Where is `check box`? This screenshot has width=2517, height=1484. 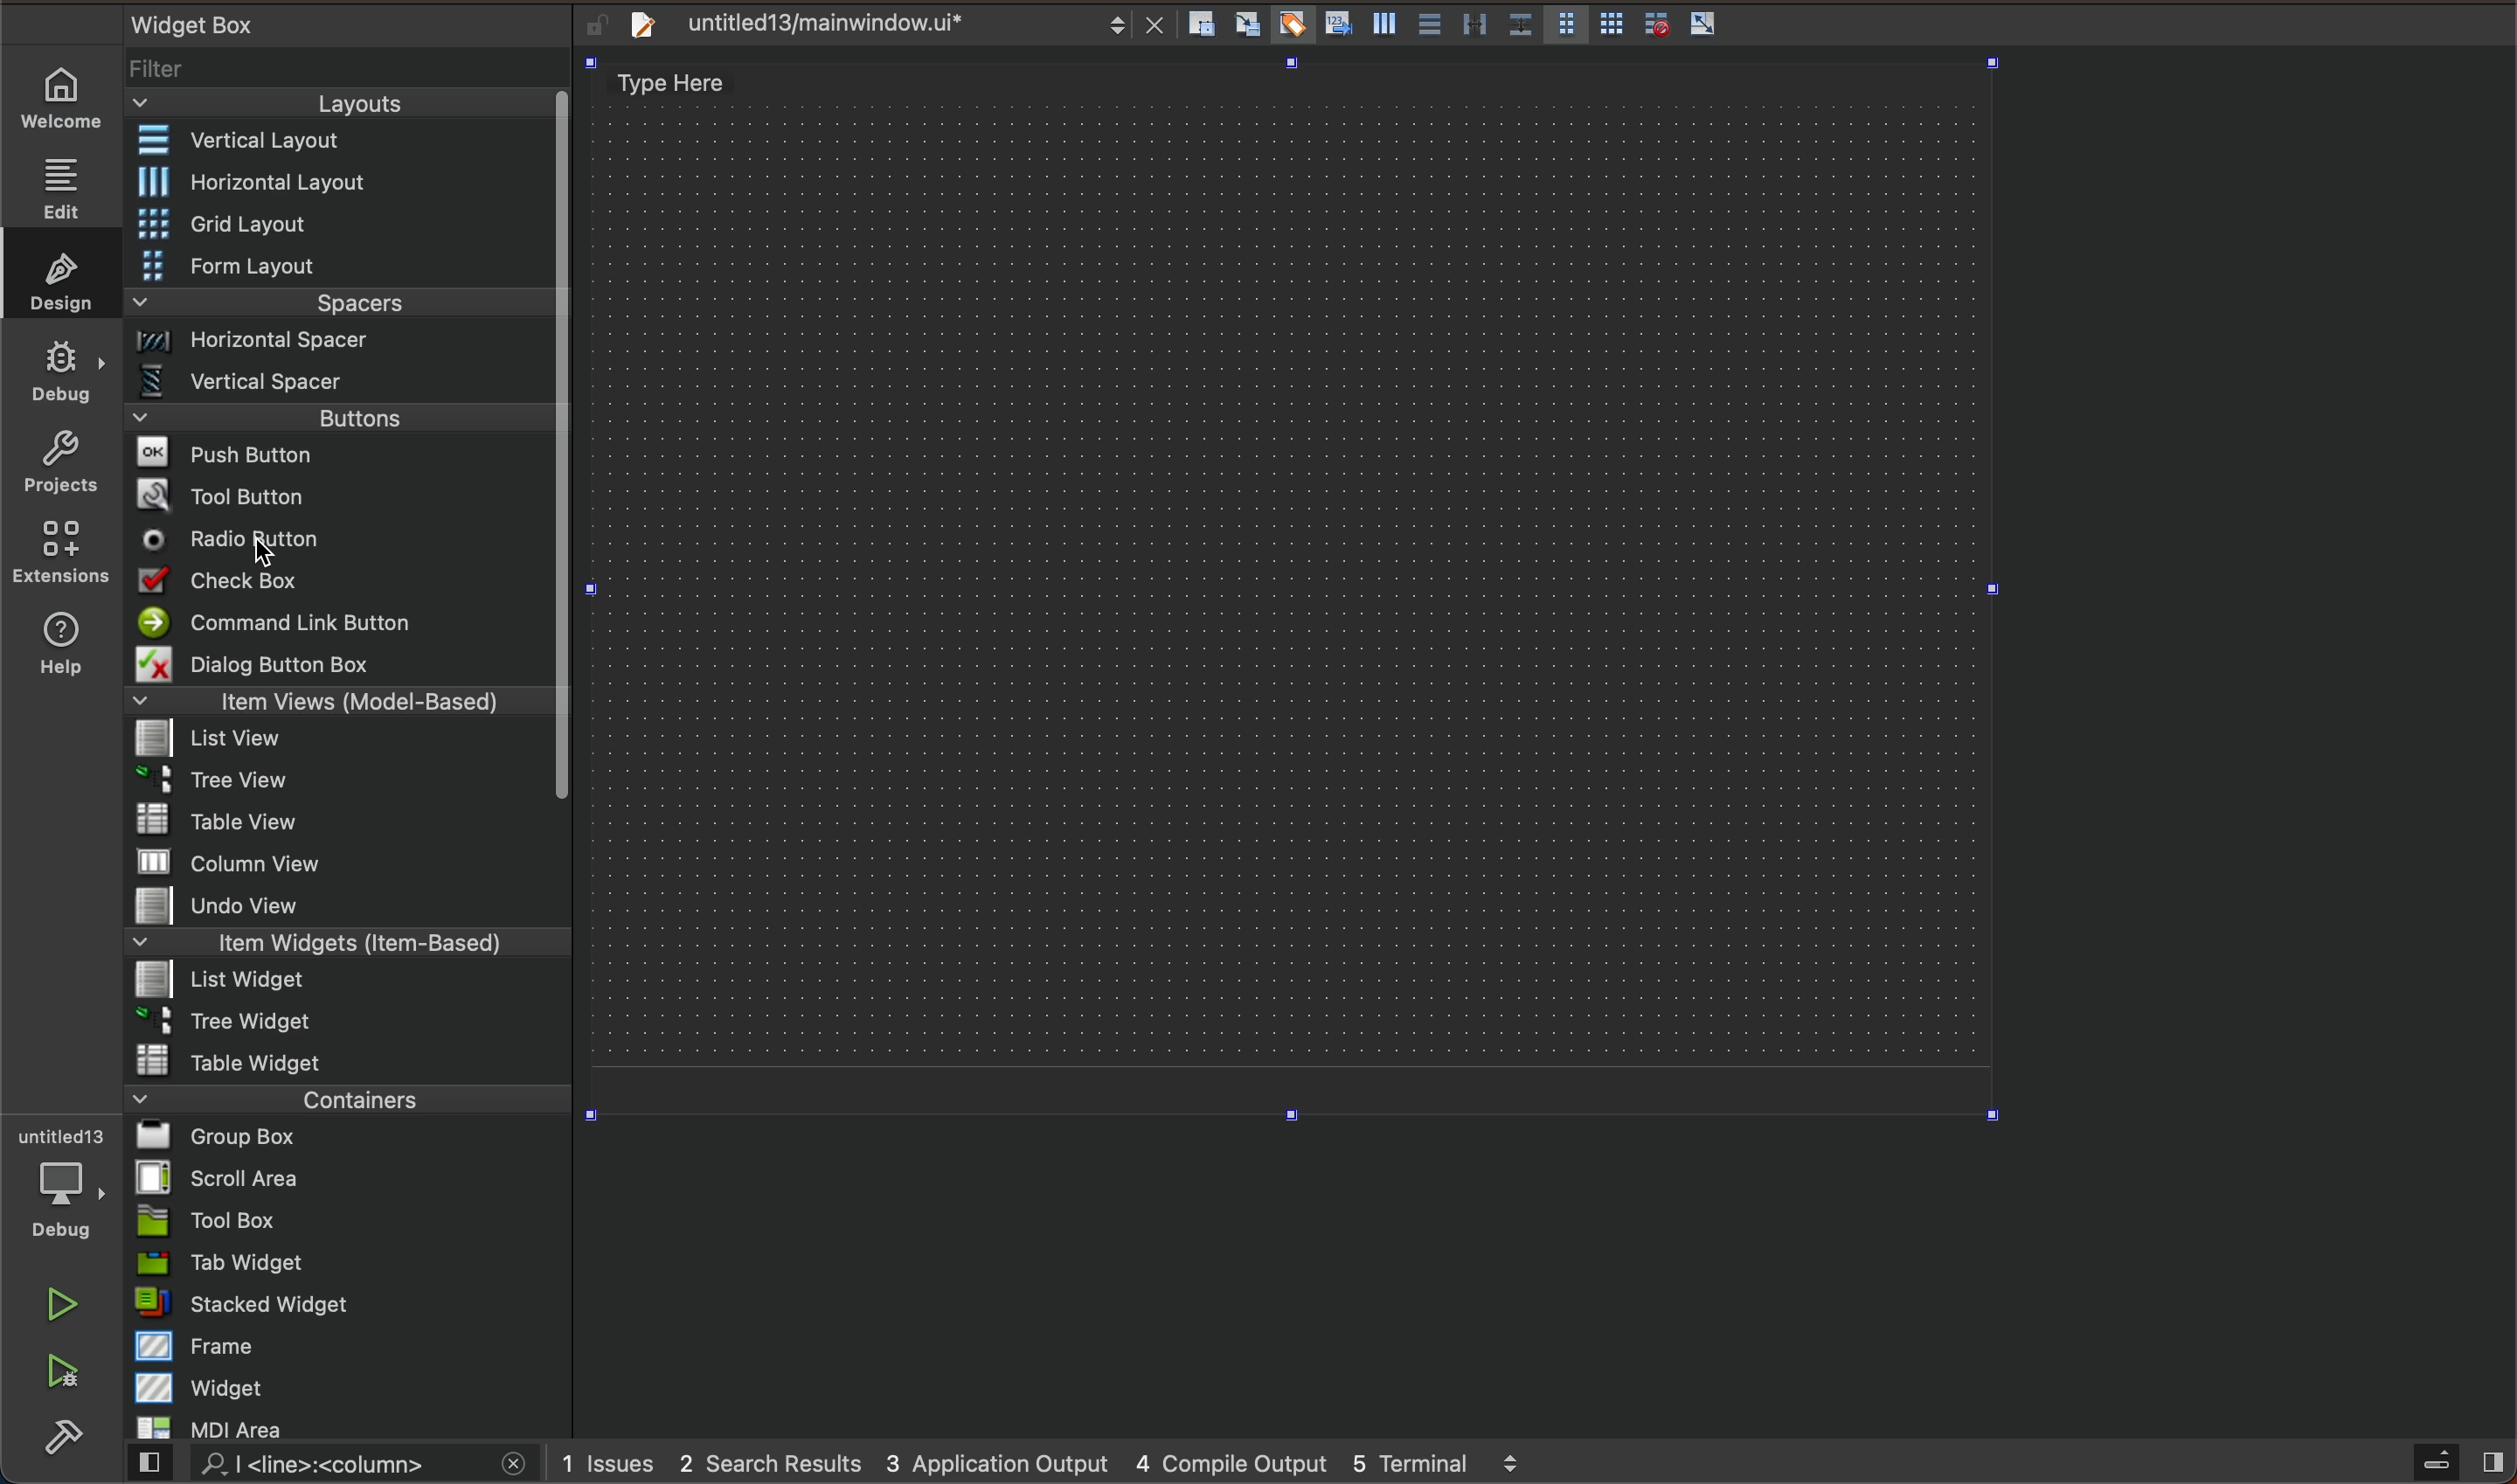
check box is located at coordinates (340, 584).